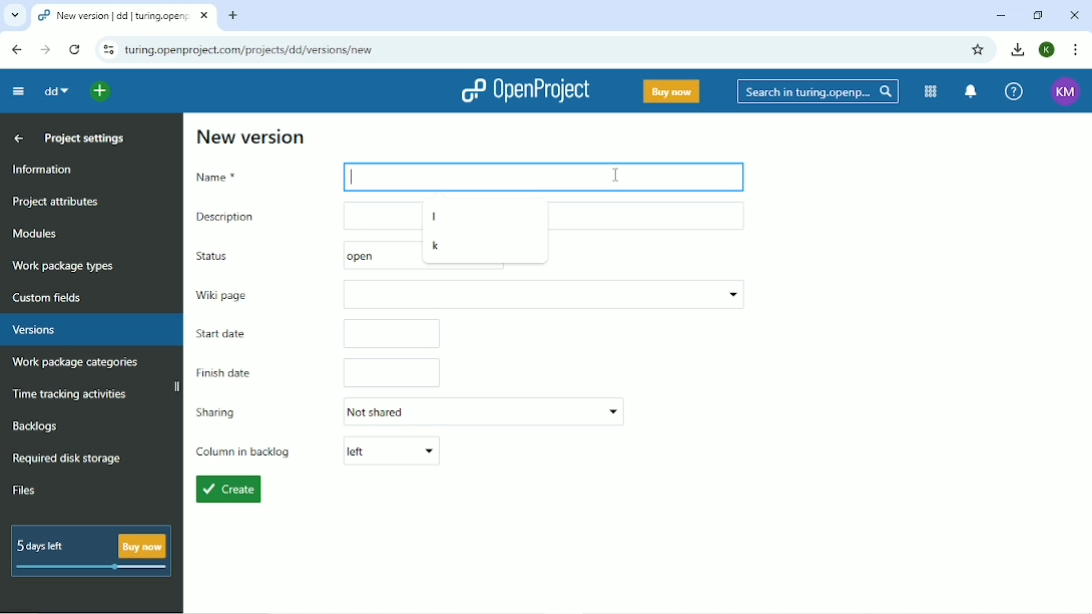 The height and width of the screenshot is (614, 1092). What do you see at coordinates (315, 335) in the screenshot?
I see `Start date` at bounding box center [315, 335].